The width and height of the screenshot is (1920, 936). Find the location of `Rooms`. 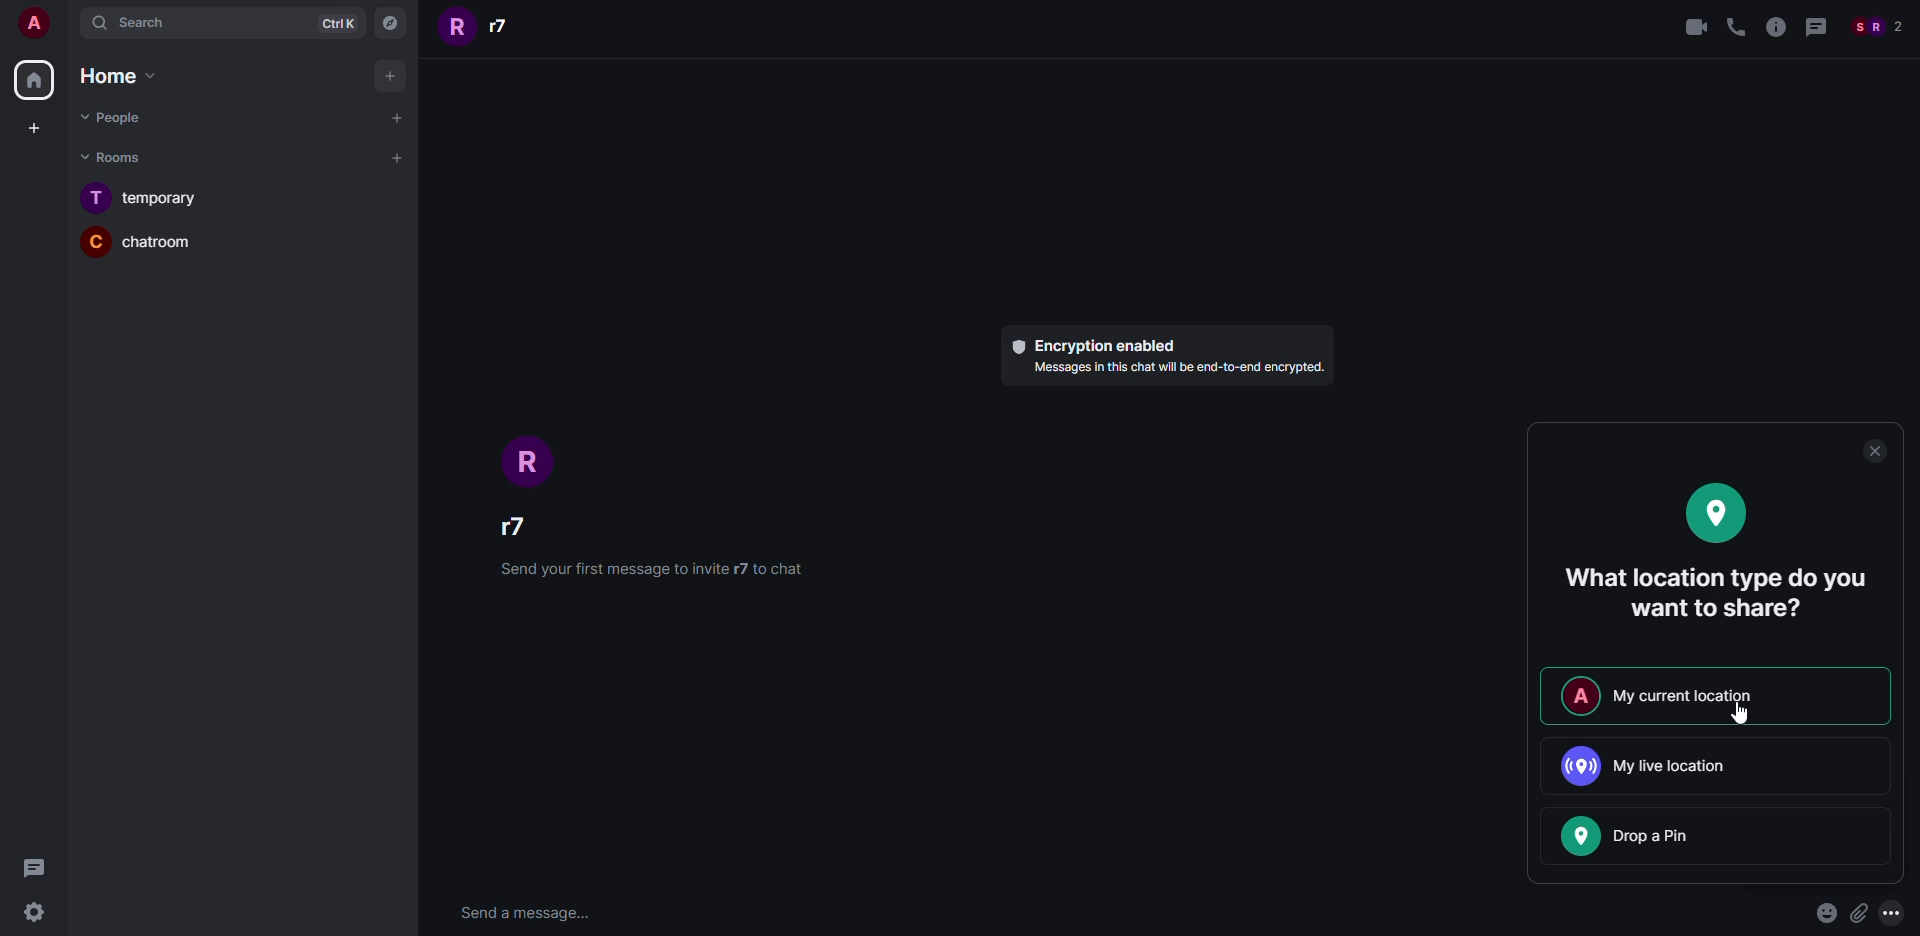

Rooms is located at coordinates (116, 158).